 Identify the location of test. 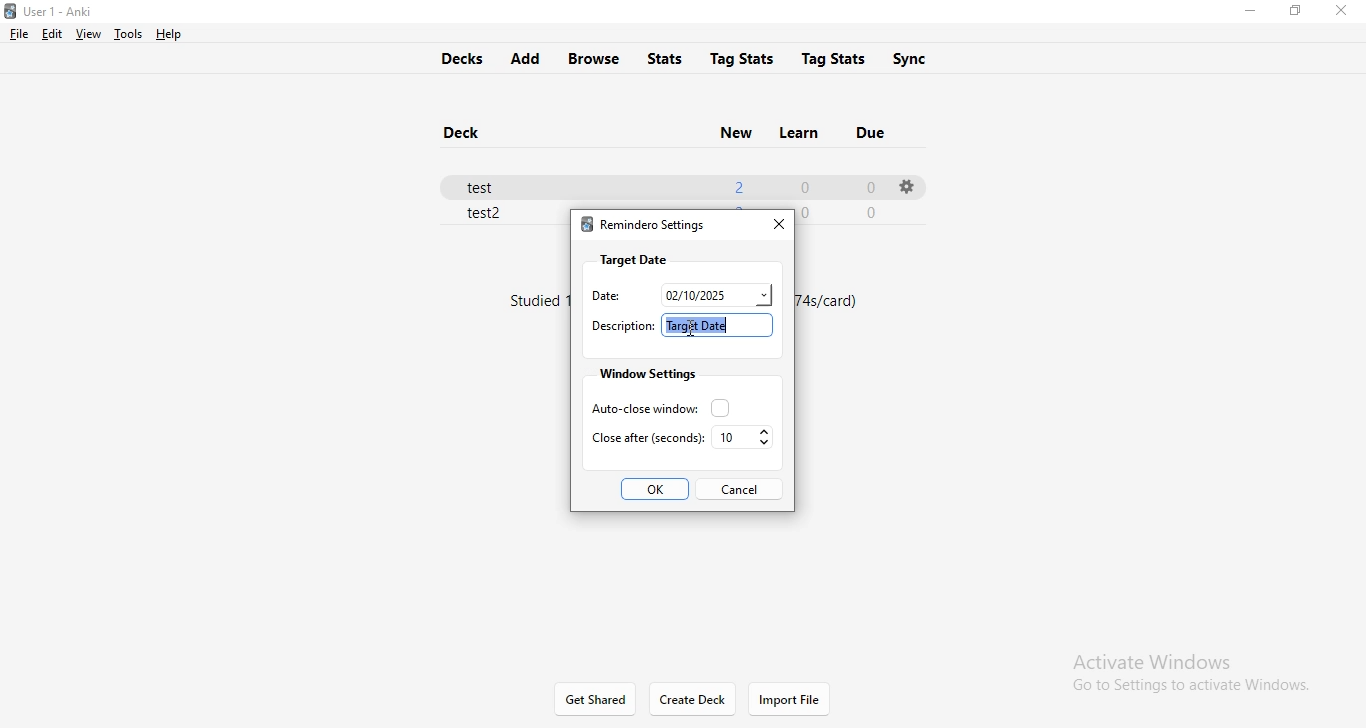
(489, 184).